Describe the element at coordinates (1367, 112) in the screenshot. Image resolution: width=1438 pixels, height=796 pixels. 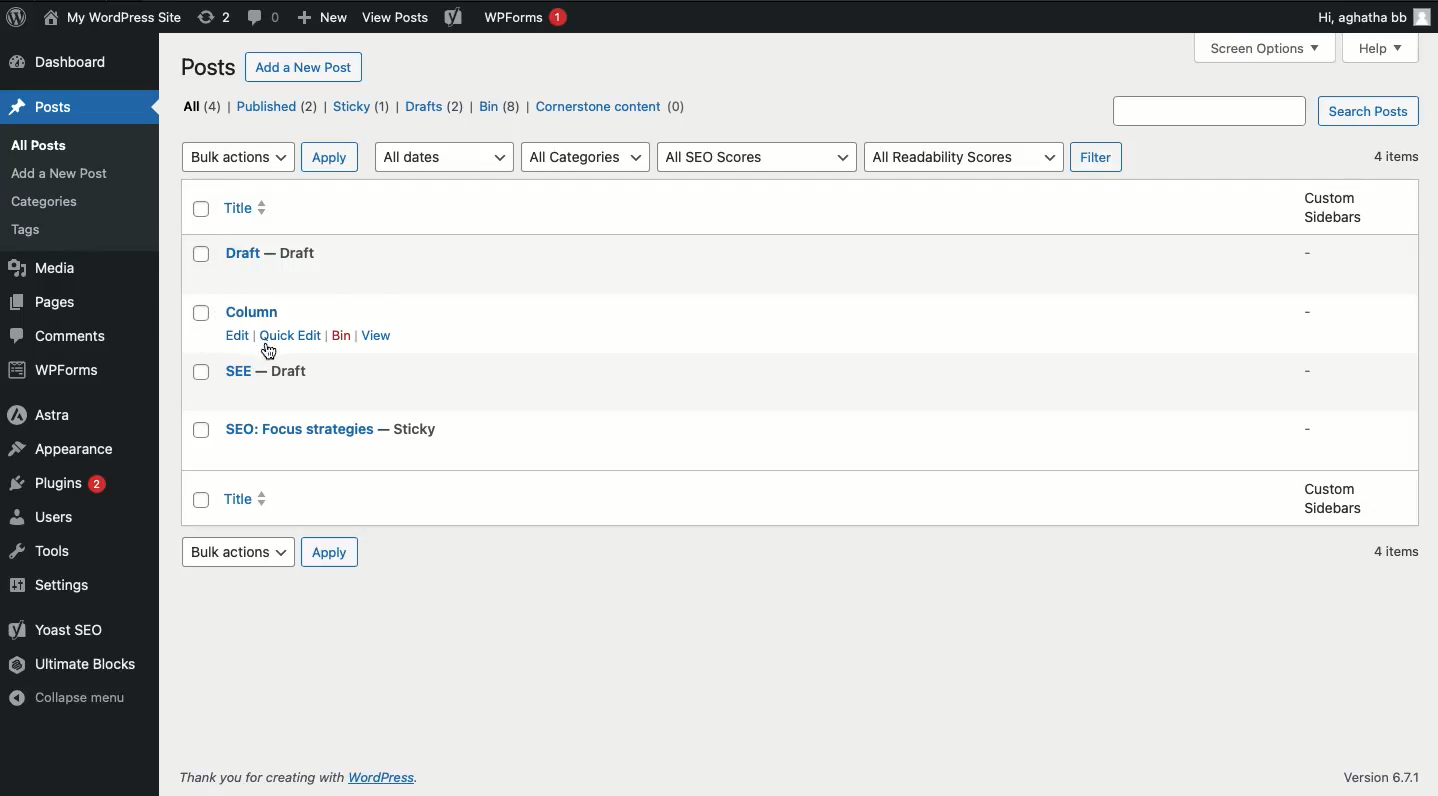
I see `Search posts` at that location.